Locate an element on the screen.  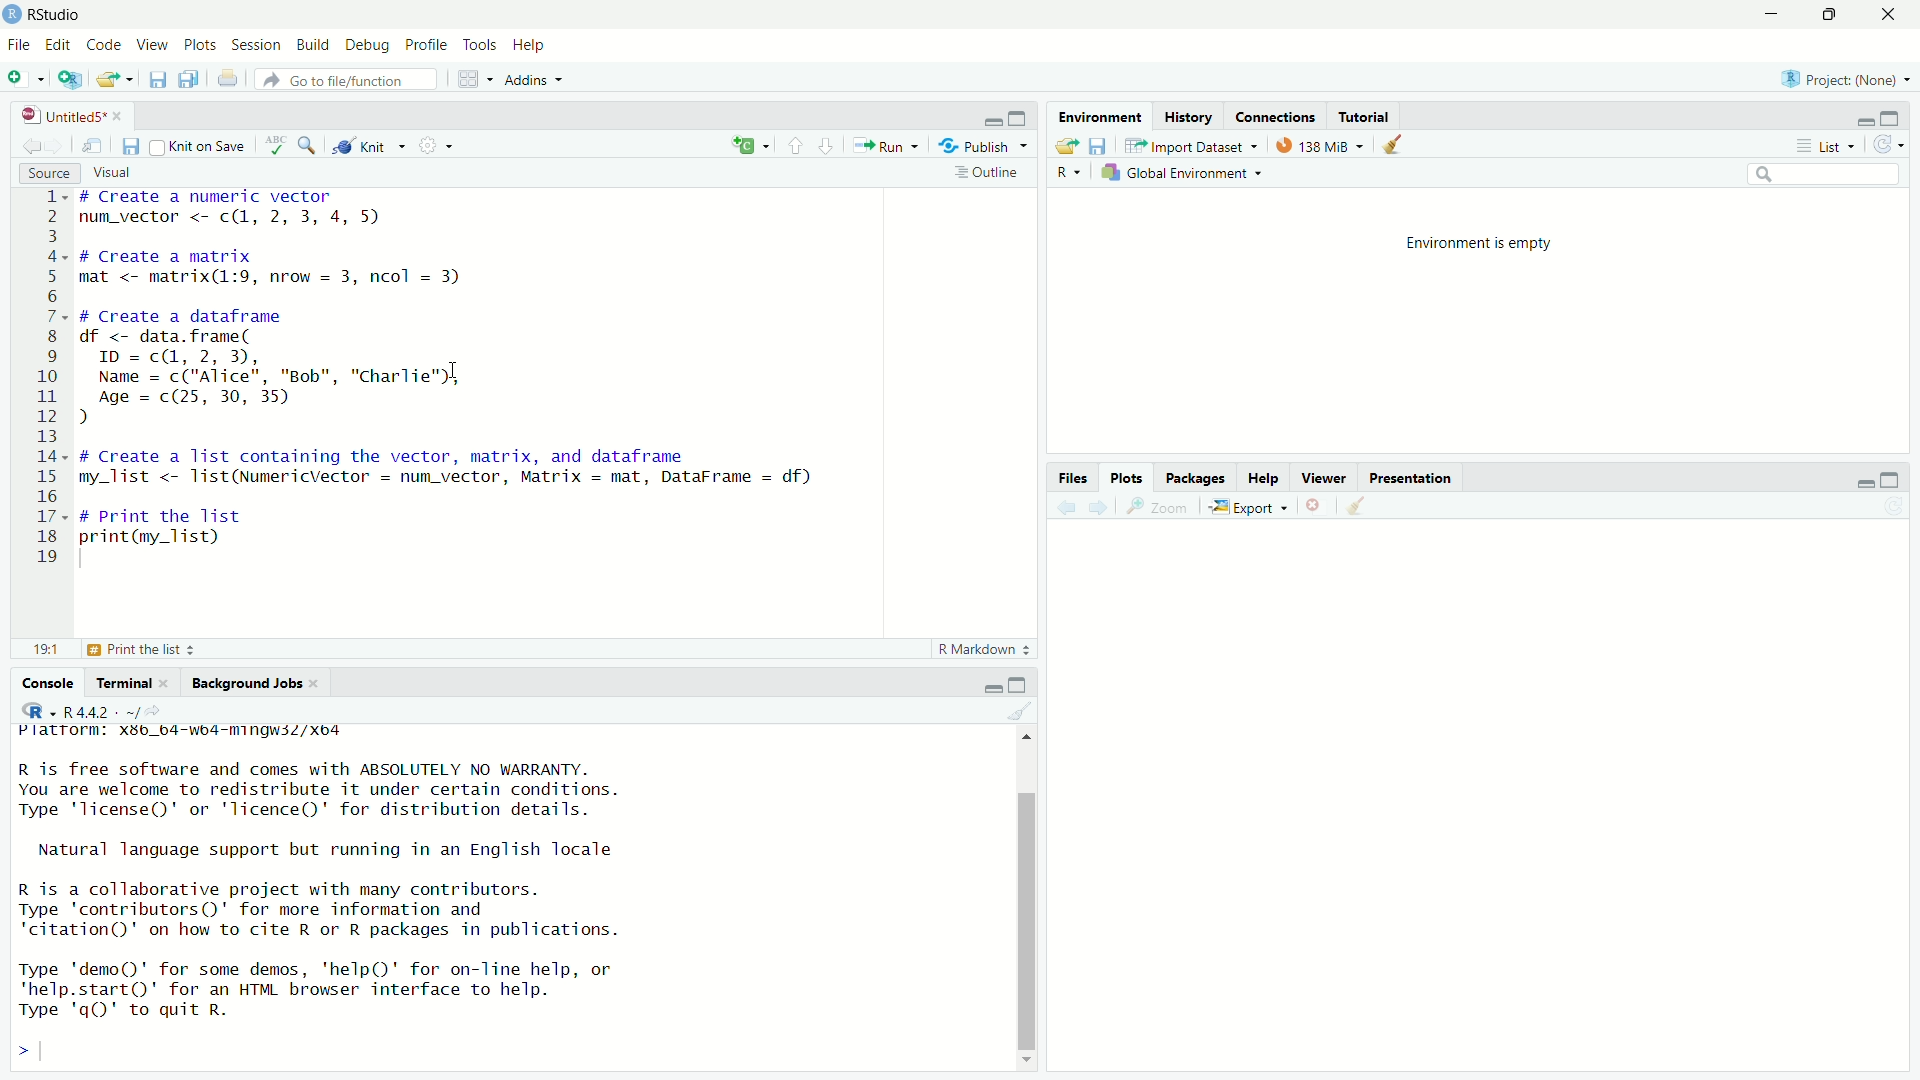
Presentation is located at coordinates (1420, 477).